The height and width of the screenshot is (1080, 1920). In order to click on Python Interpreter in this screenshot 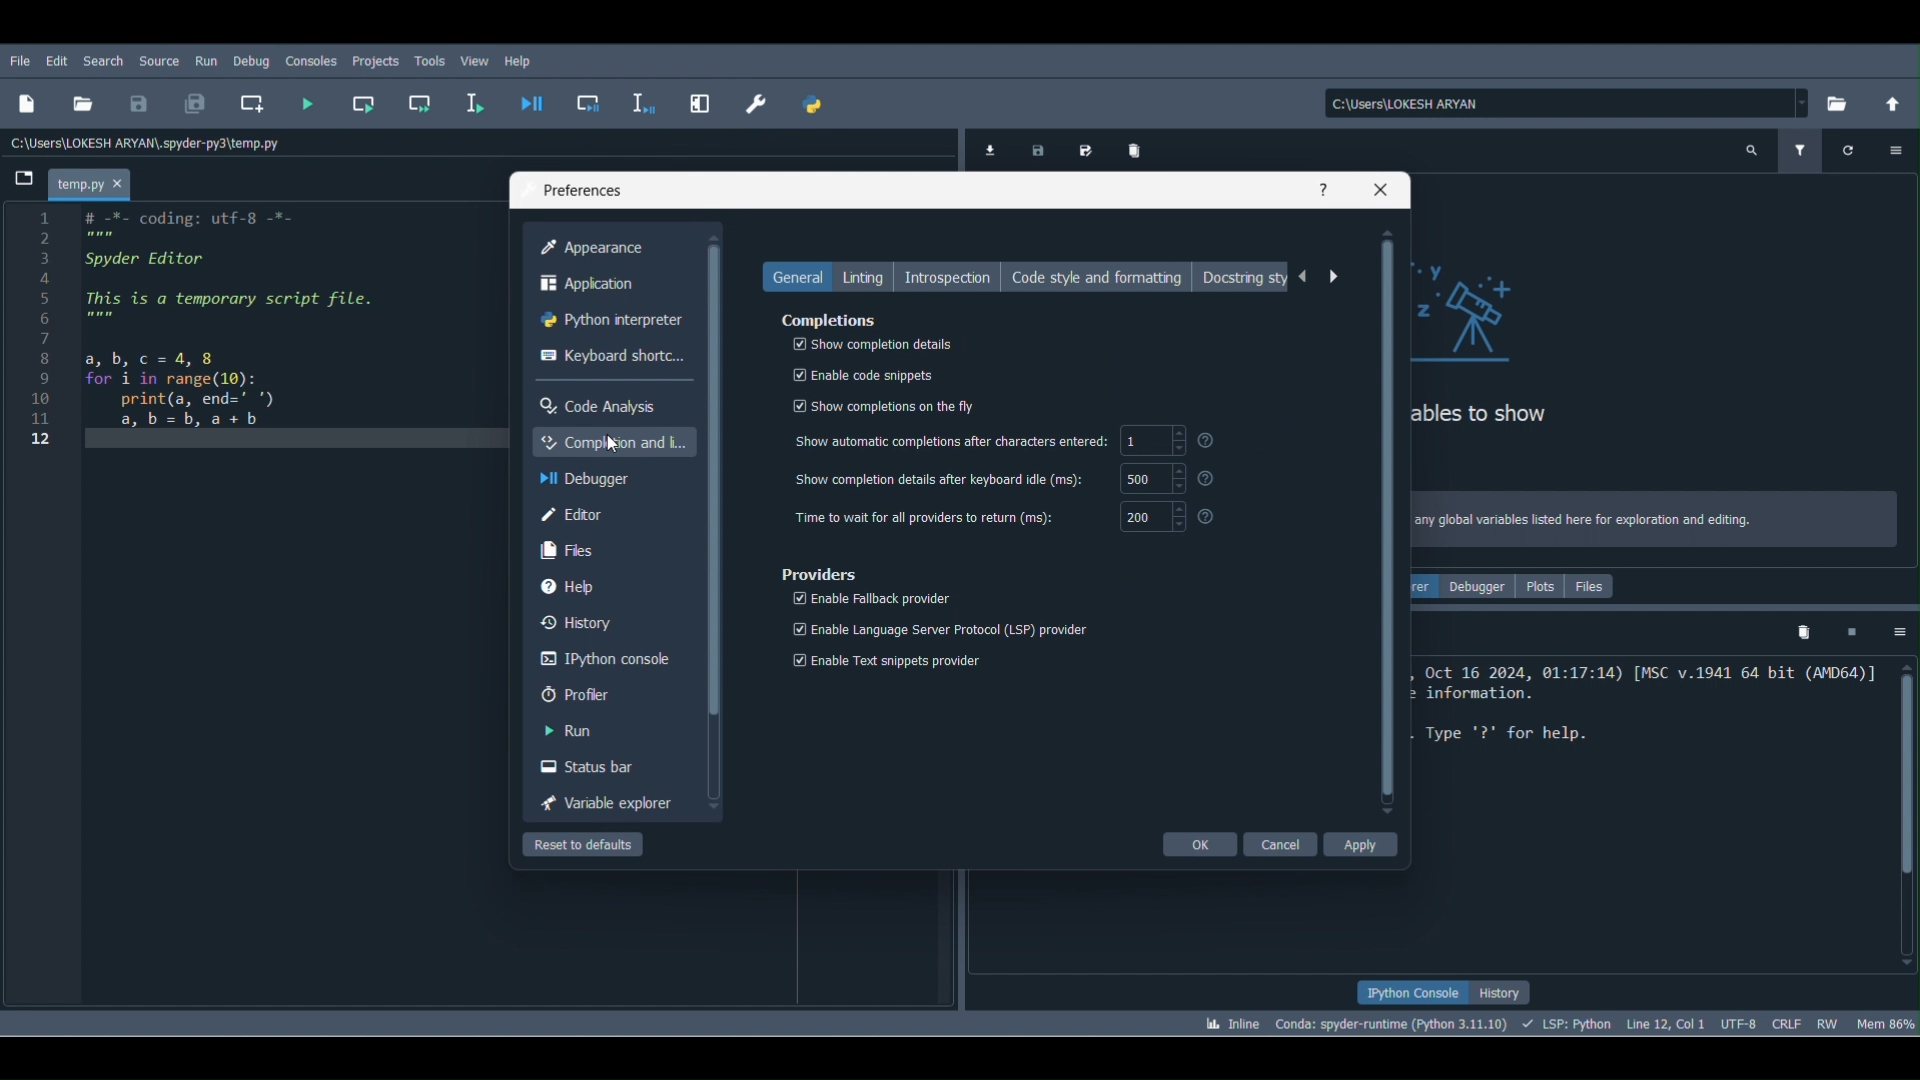, I will do `click(612, 317)`.